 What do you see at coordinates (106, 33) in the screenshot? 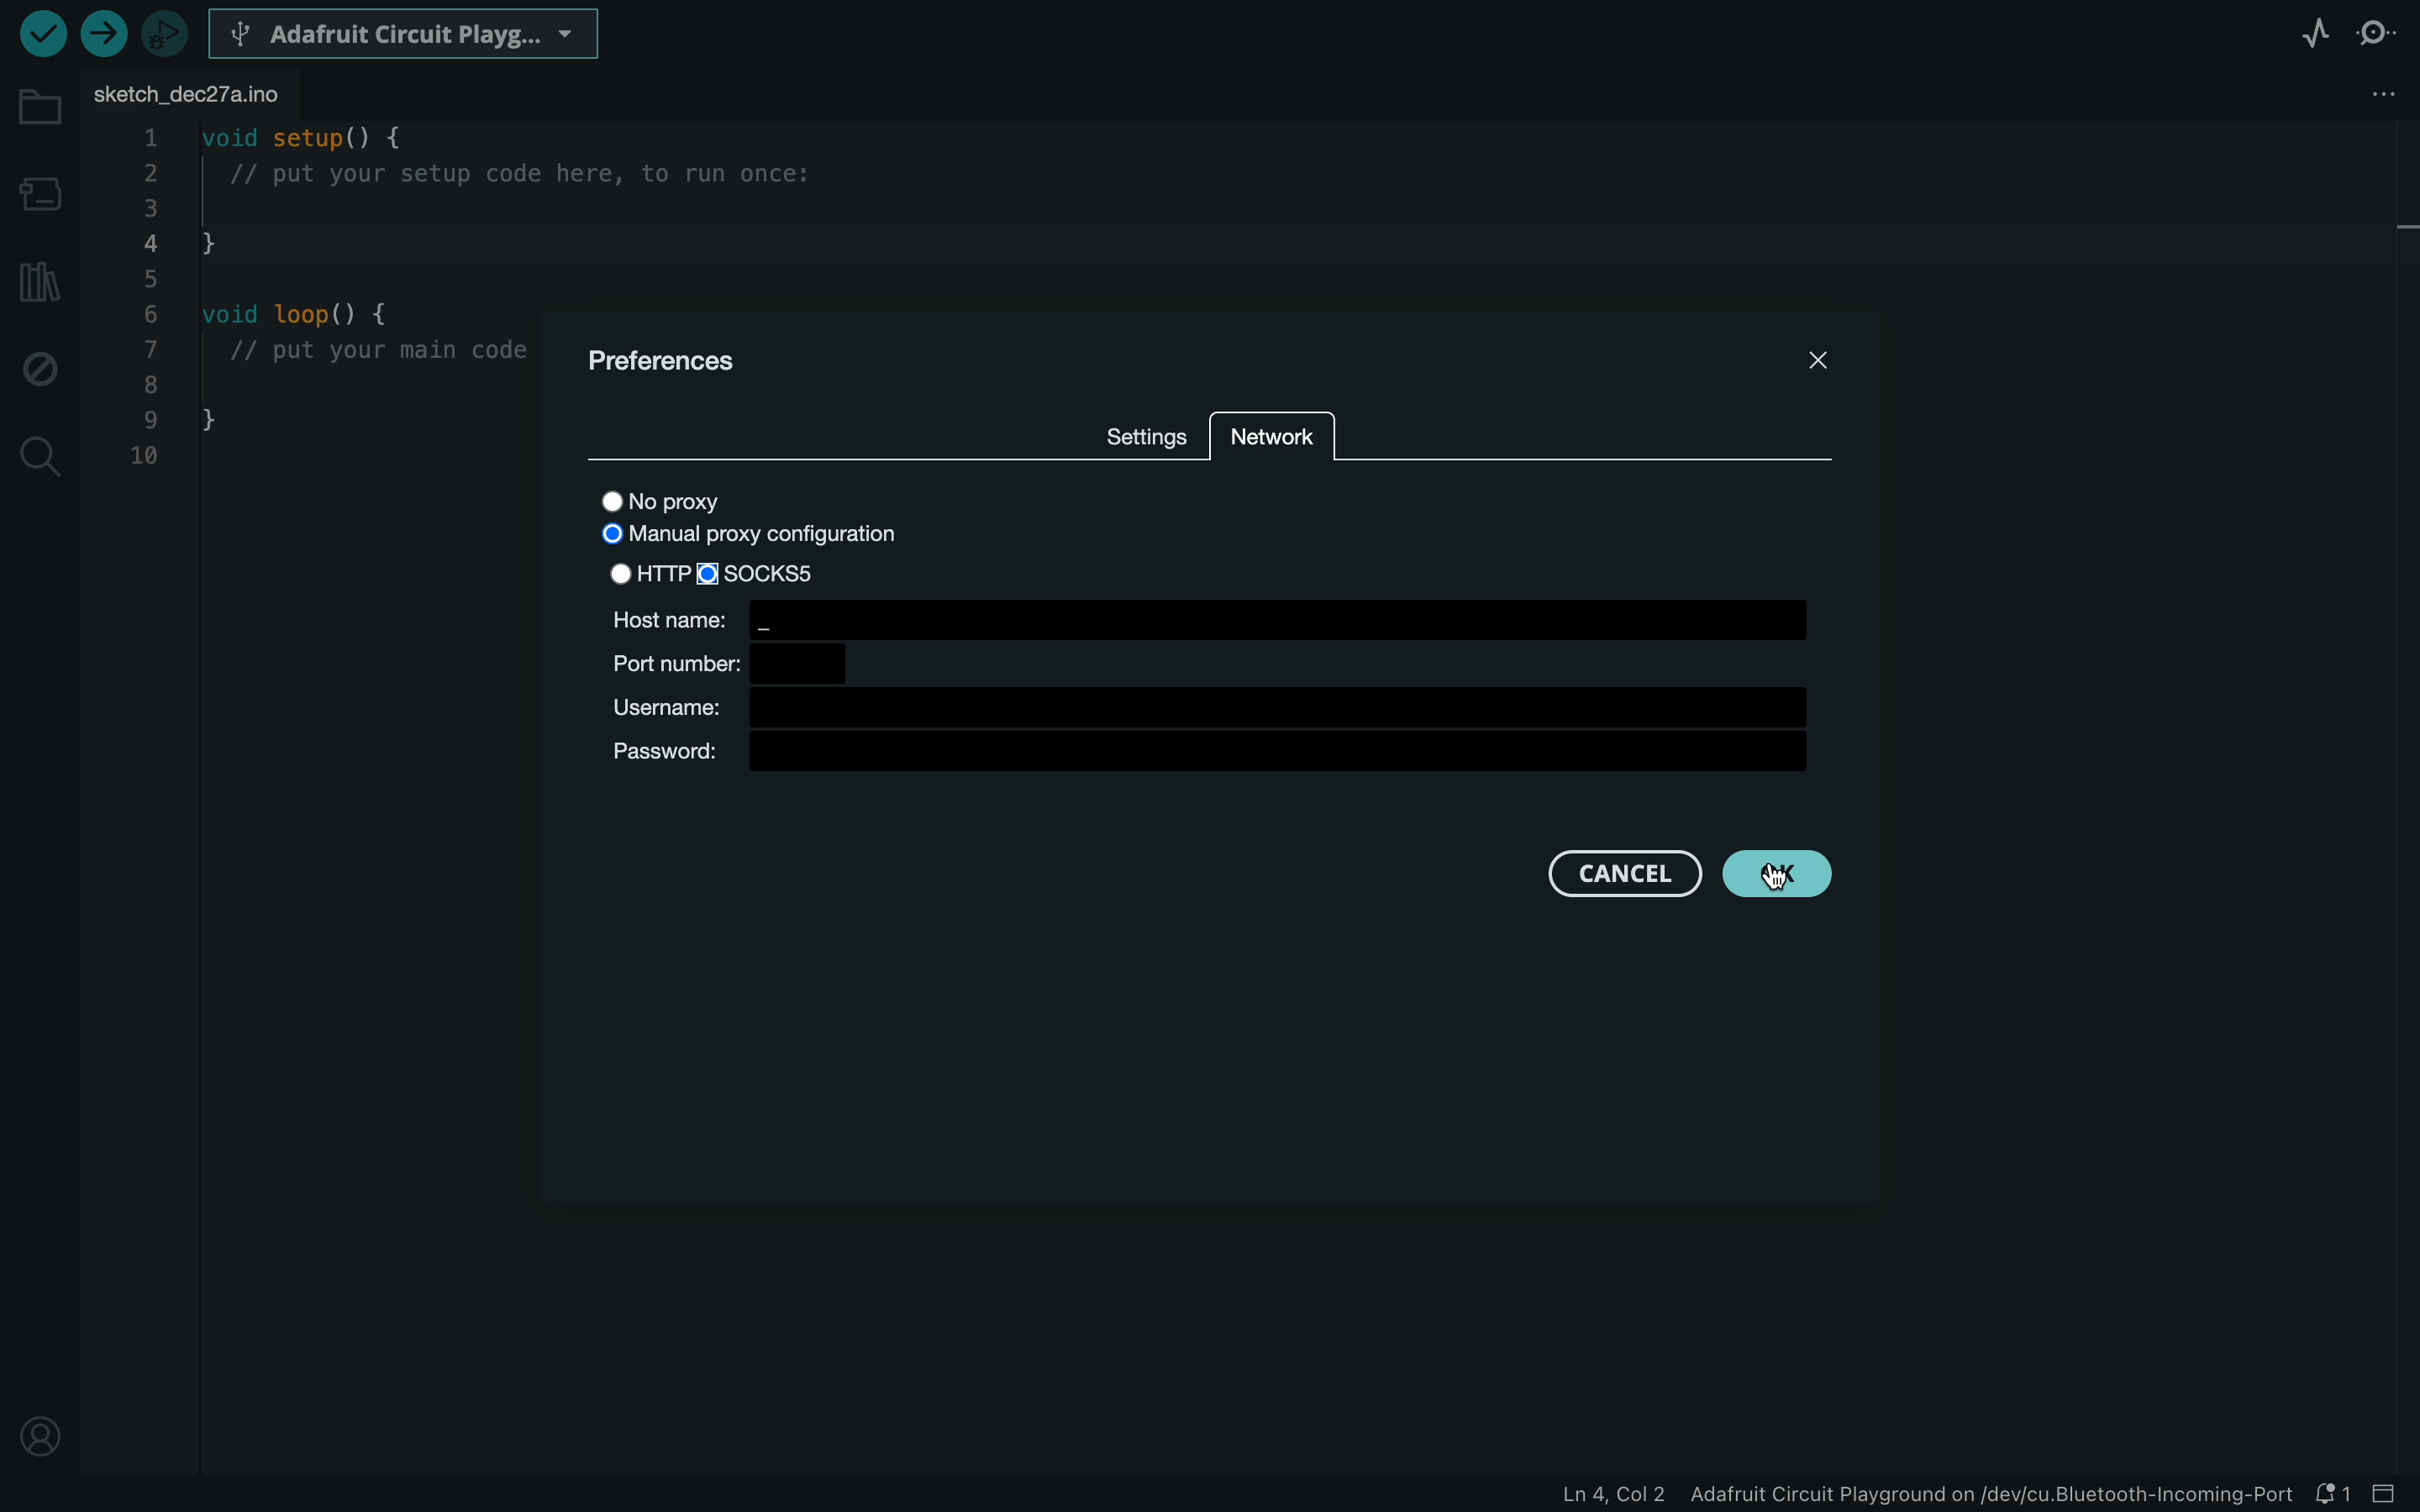
I see `upload` at bounding box center [106, 33].